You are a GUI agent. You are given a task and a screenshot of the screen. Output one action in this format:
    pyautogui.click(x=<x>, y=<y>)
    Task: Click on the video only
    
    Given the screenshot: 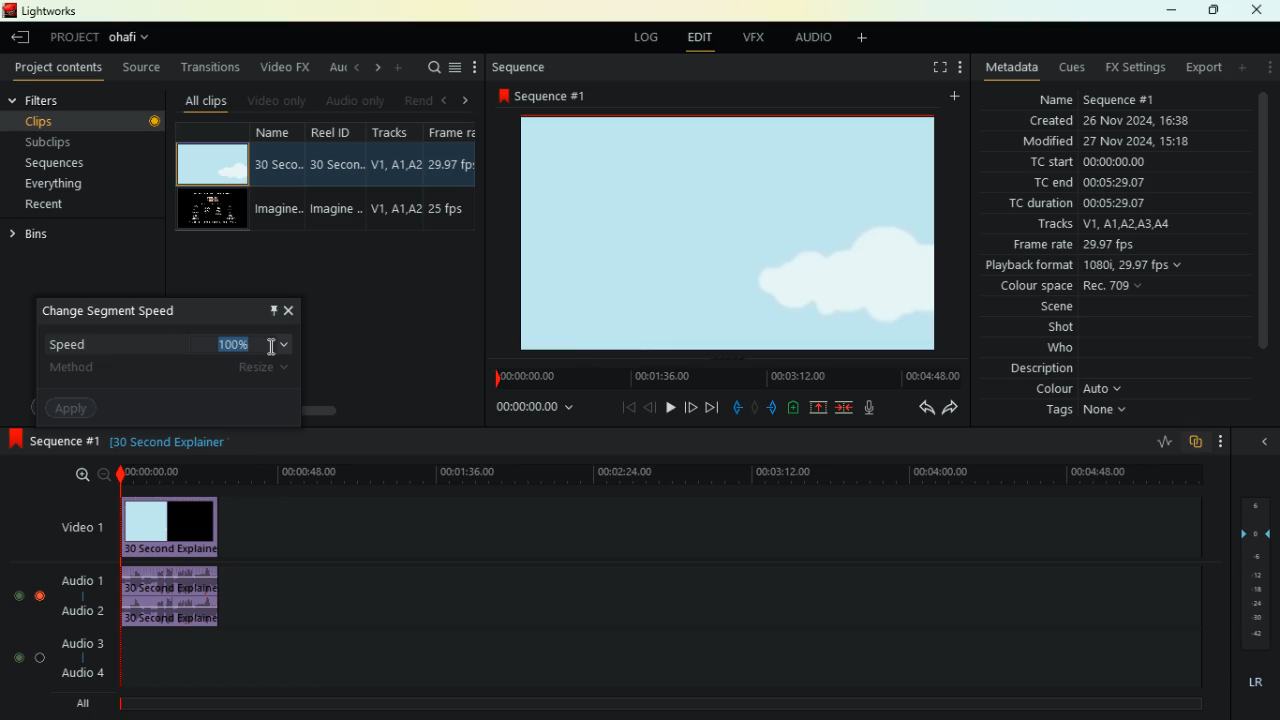 What is the action you would take?
    pyautogui.click(x=279, y=101)
    